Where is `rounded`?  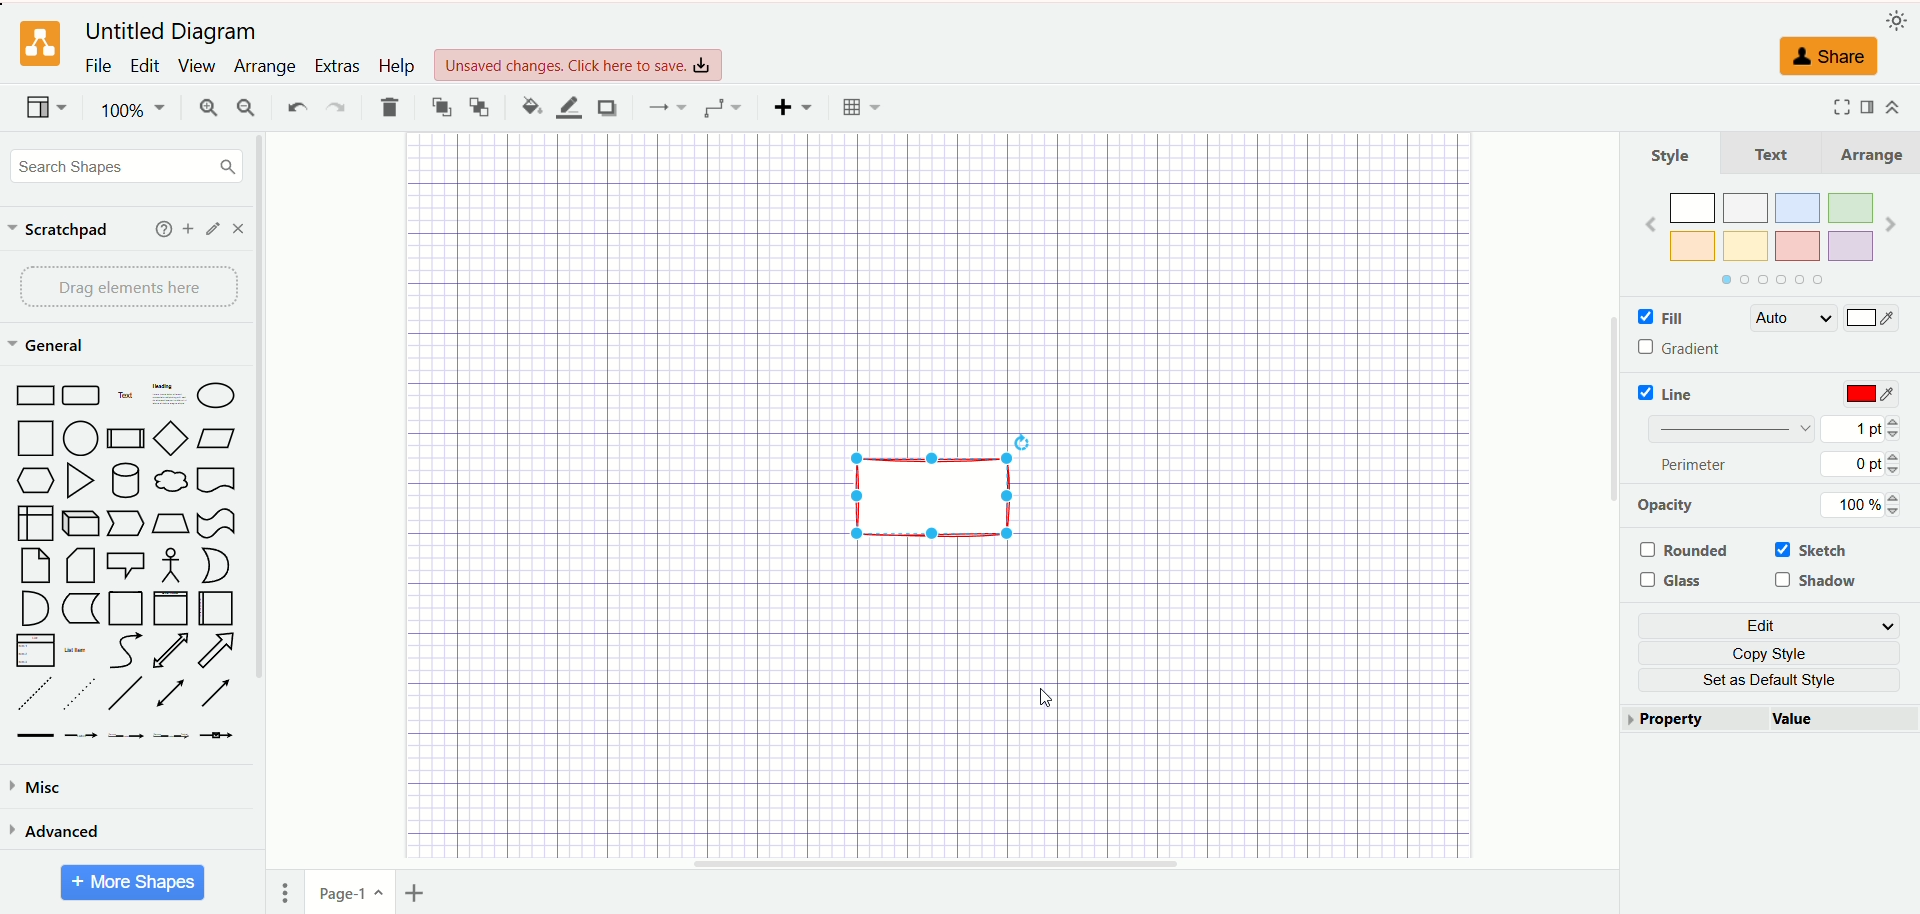 rounded is located at coordinates (1685, 550).